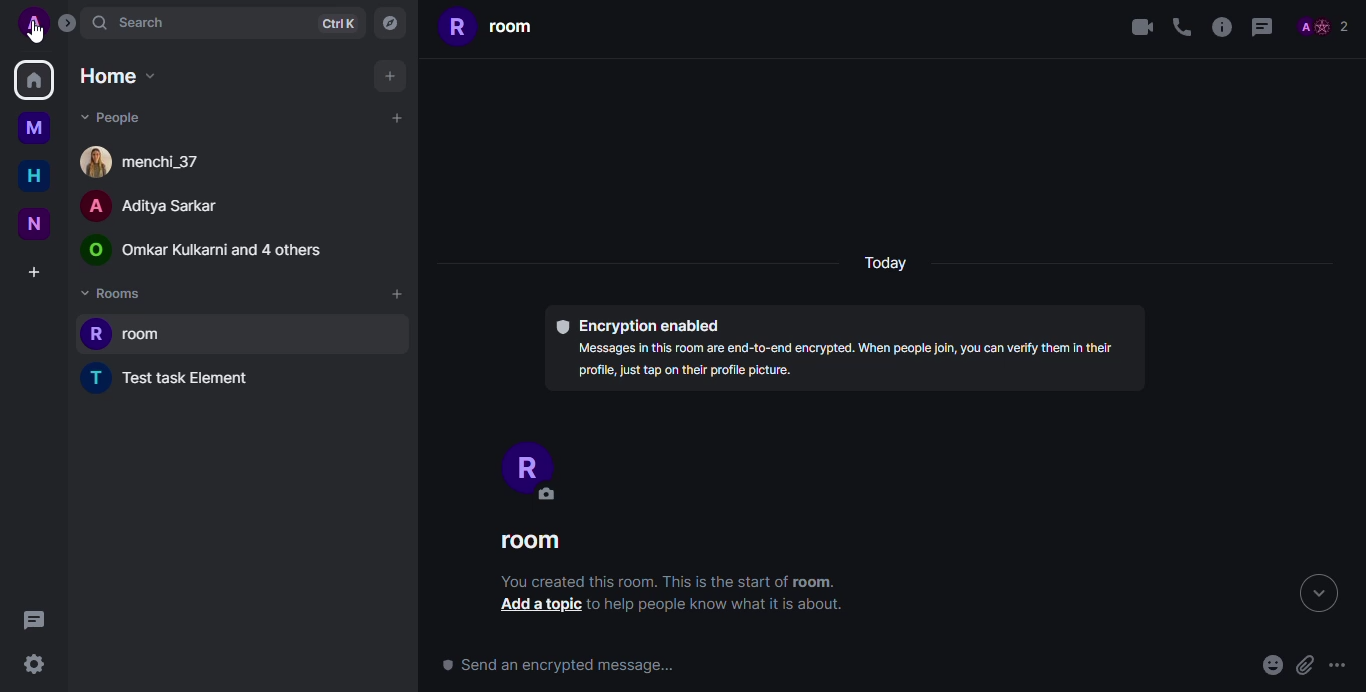 This screenshot has width=1366, height=692. What do you see at coordinates (71, 28) in the screenshot?
I see `expand` at bounding box center [71, 28].